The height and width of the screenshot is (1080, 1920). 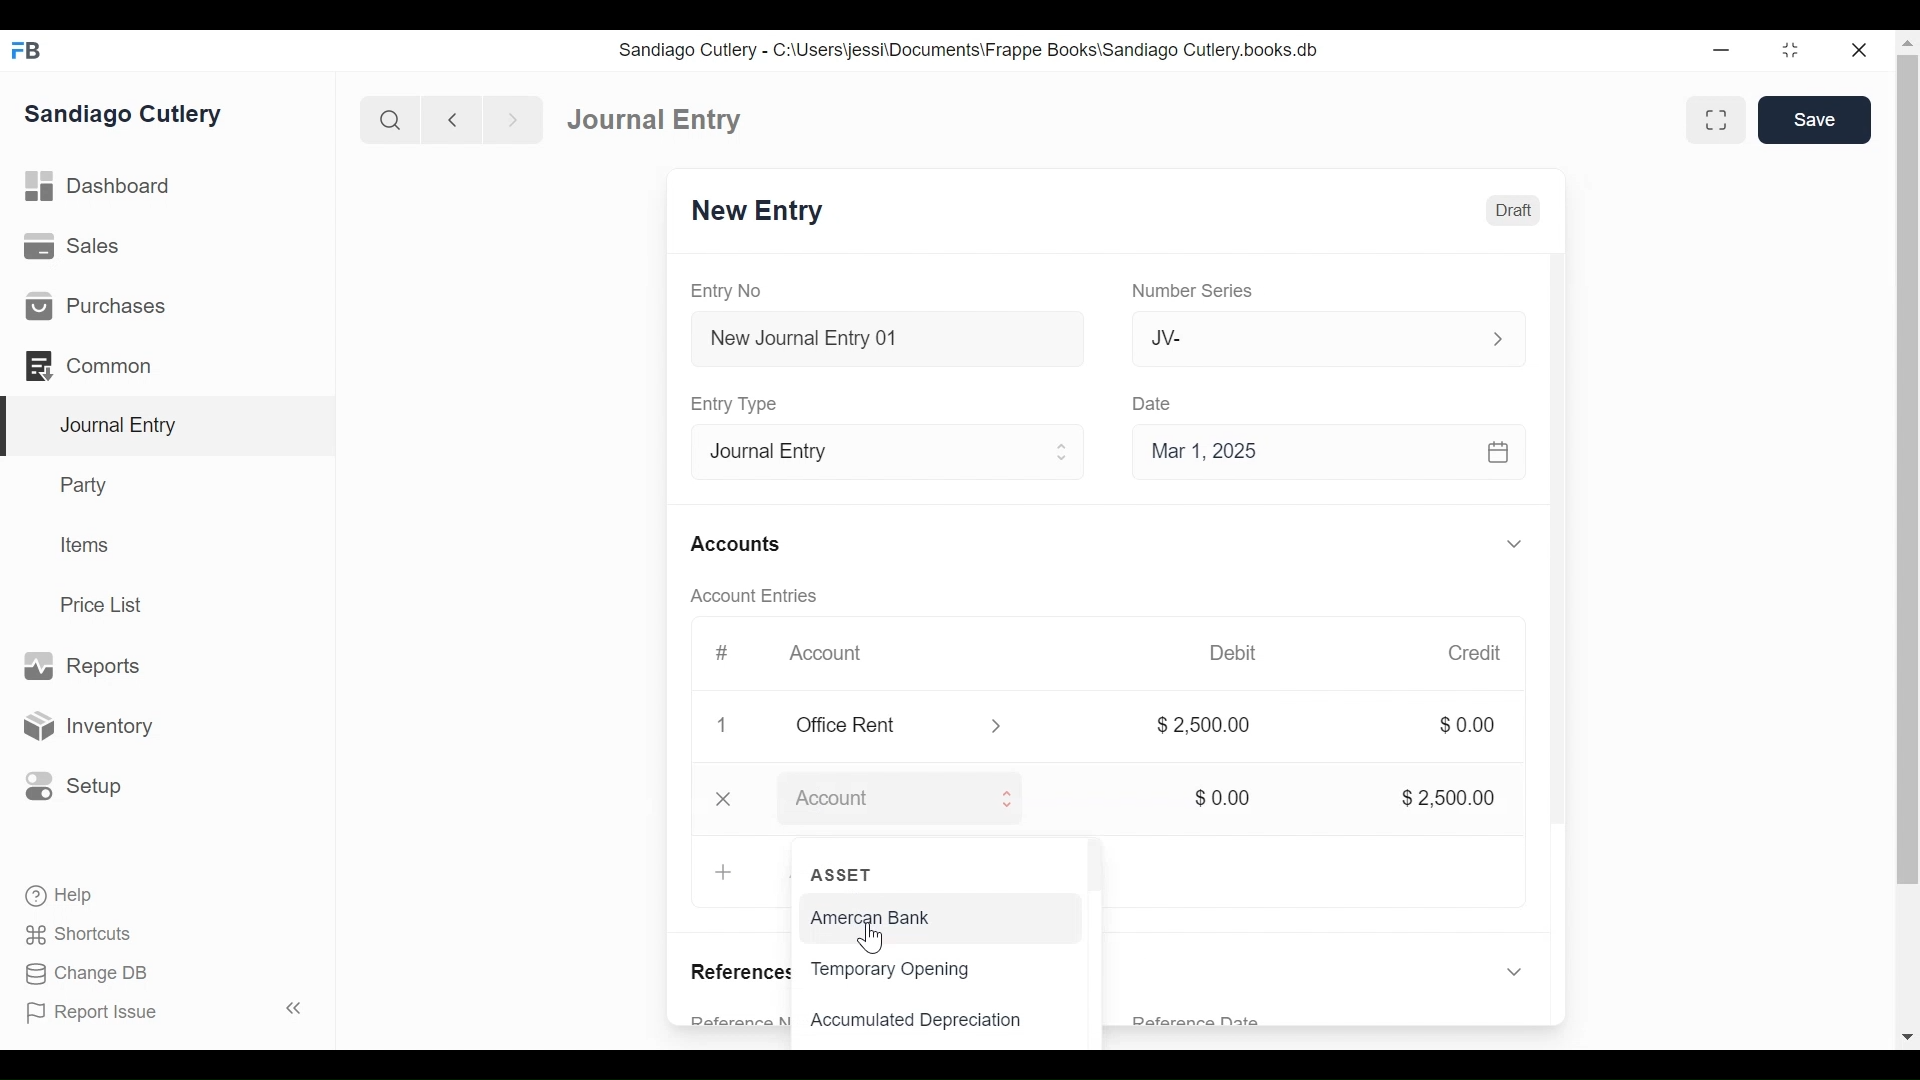 What do you see at coordinates (1479, 726) in the screenshot?
I see `$0.00` at bounding box center [1479, 726].